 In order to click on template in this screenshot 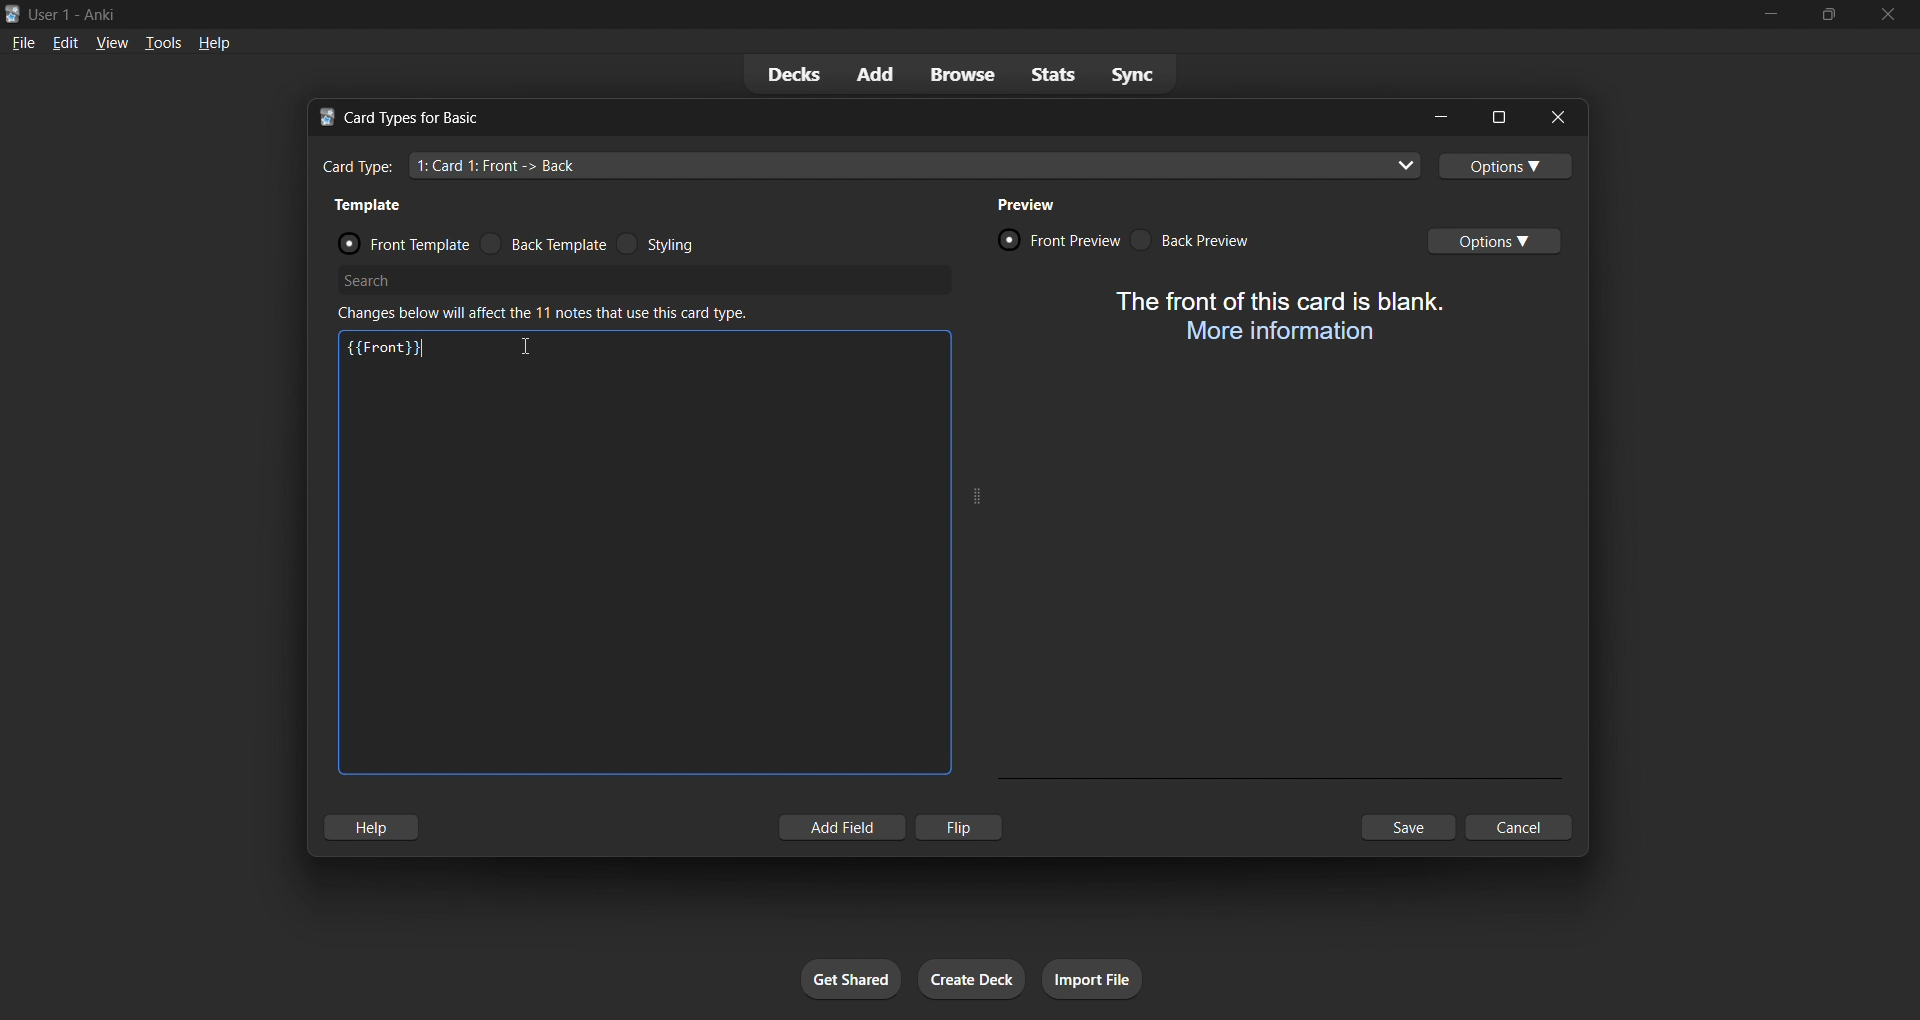, I will do `click(375, 203)`.